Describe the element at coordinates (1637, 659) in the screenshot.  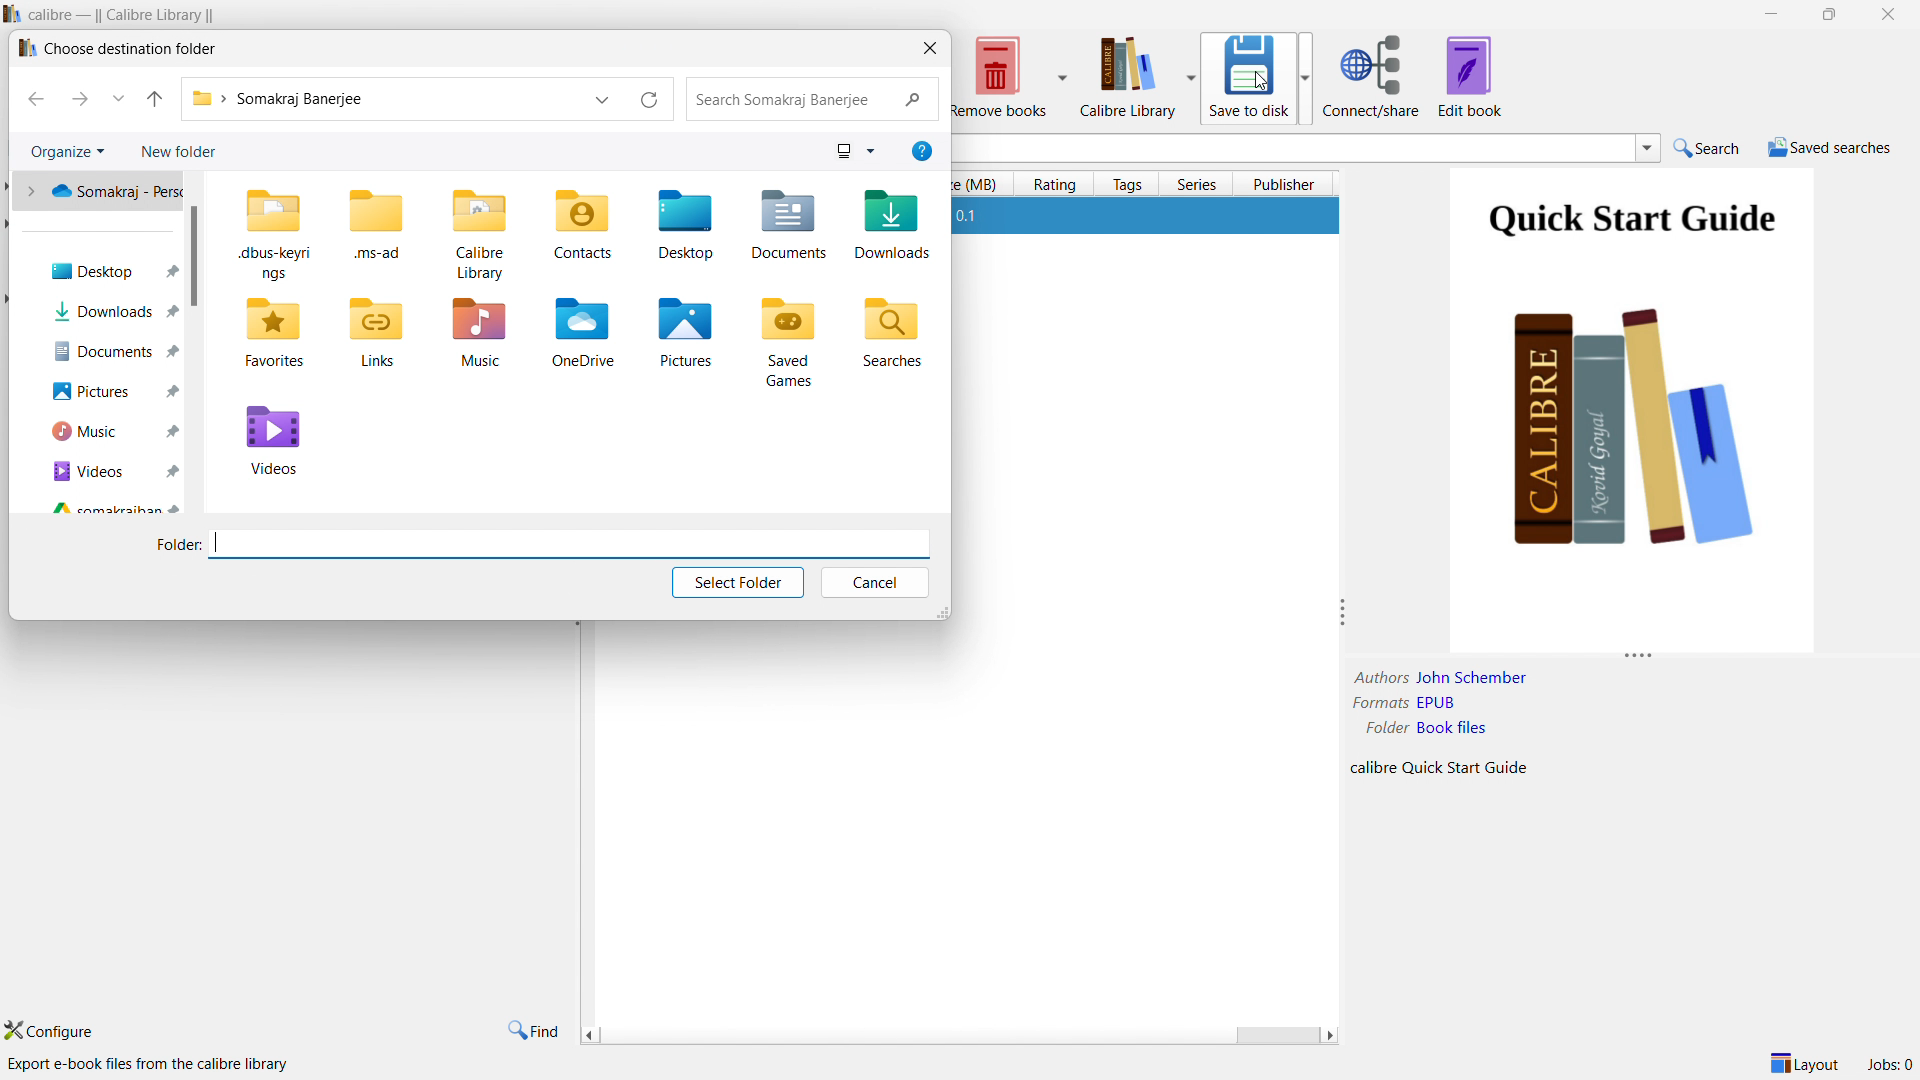
I see `resize` at that location.